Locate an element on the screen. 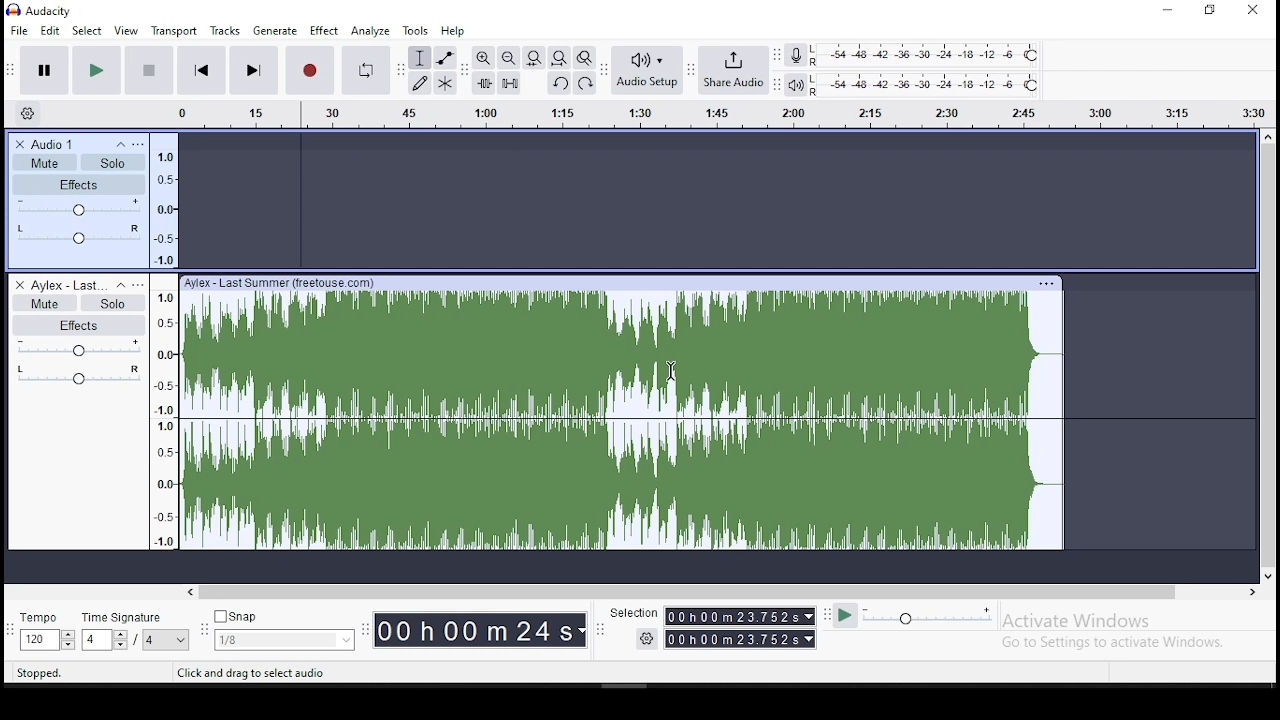 This screenshot has height=720, width=1280. volume is located at coordinates (80, 210).